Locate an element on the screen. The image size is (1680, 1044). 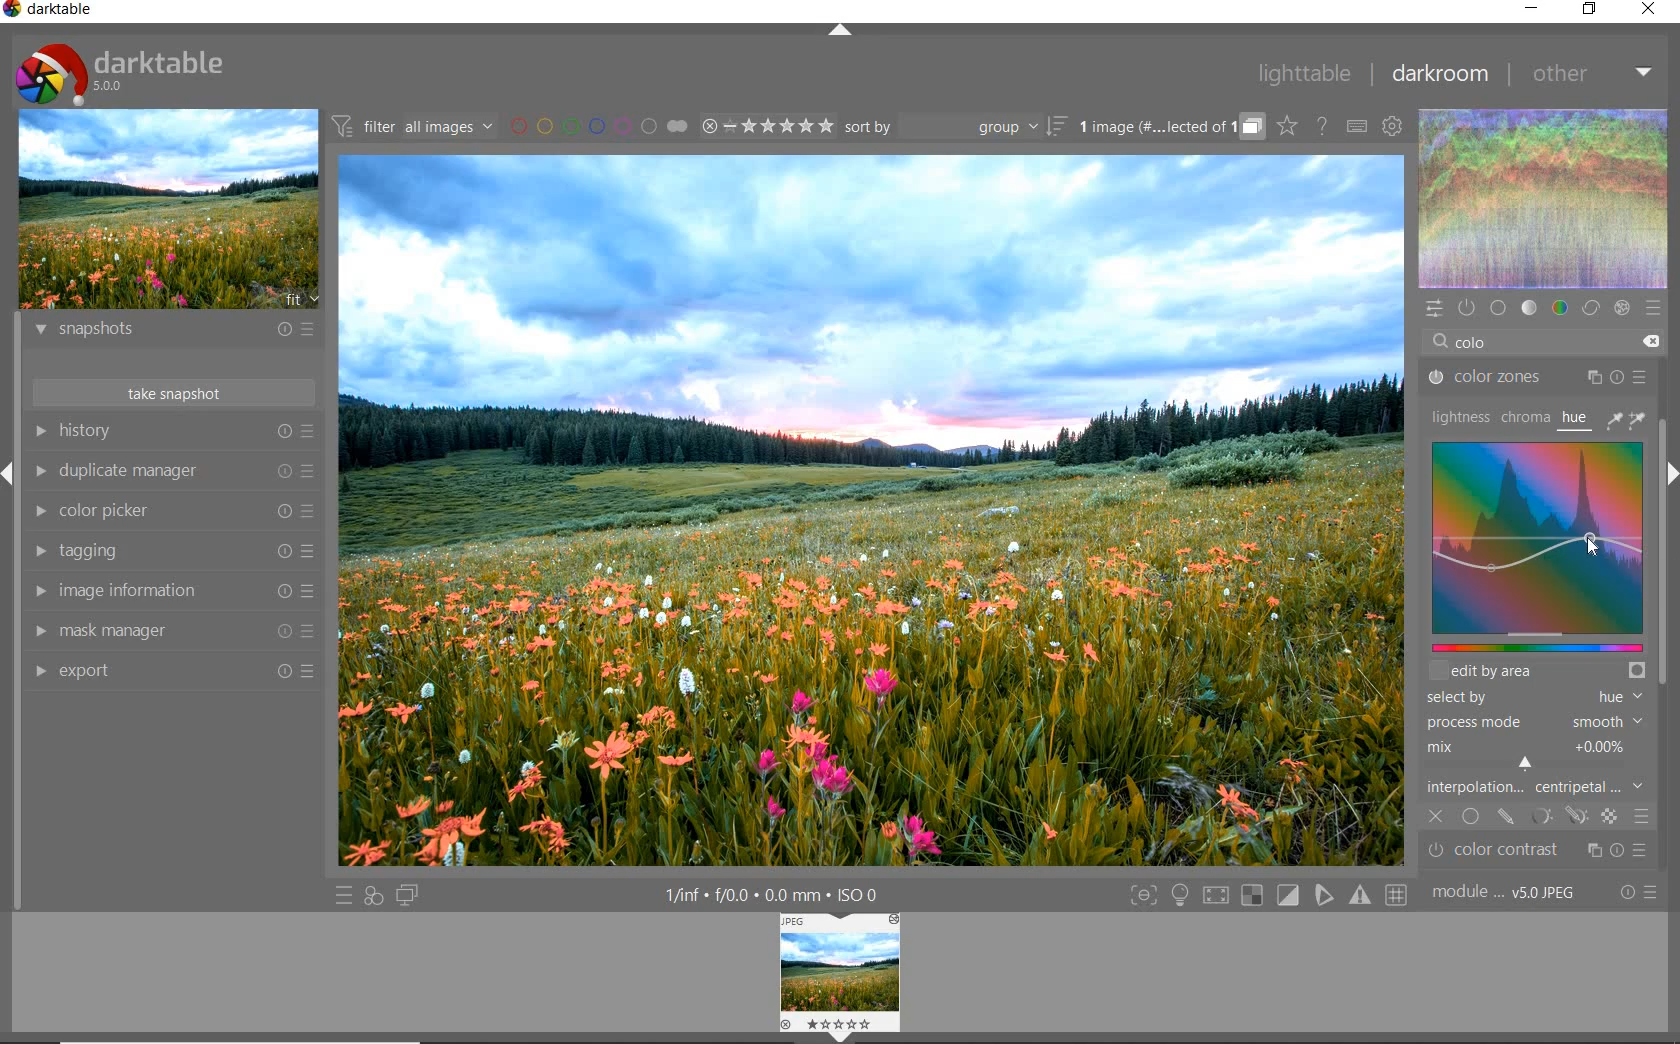
lighttable is located at coordinates (1304, 74).